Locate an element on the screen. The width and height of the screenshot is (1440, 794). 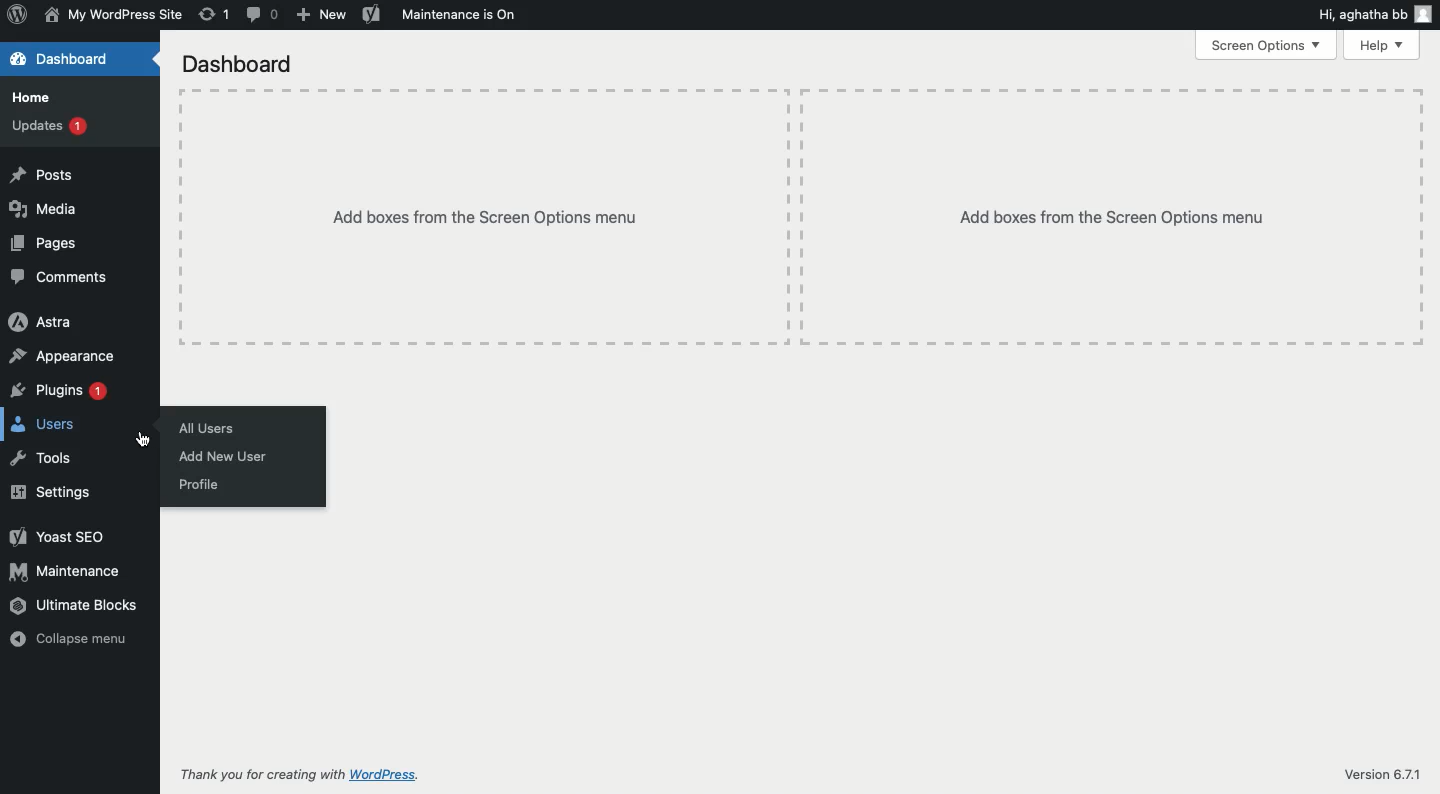
Version 6.7.1 is located at coordinates (1381, 773).